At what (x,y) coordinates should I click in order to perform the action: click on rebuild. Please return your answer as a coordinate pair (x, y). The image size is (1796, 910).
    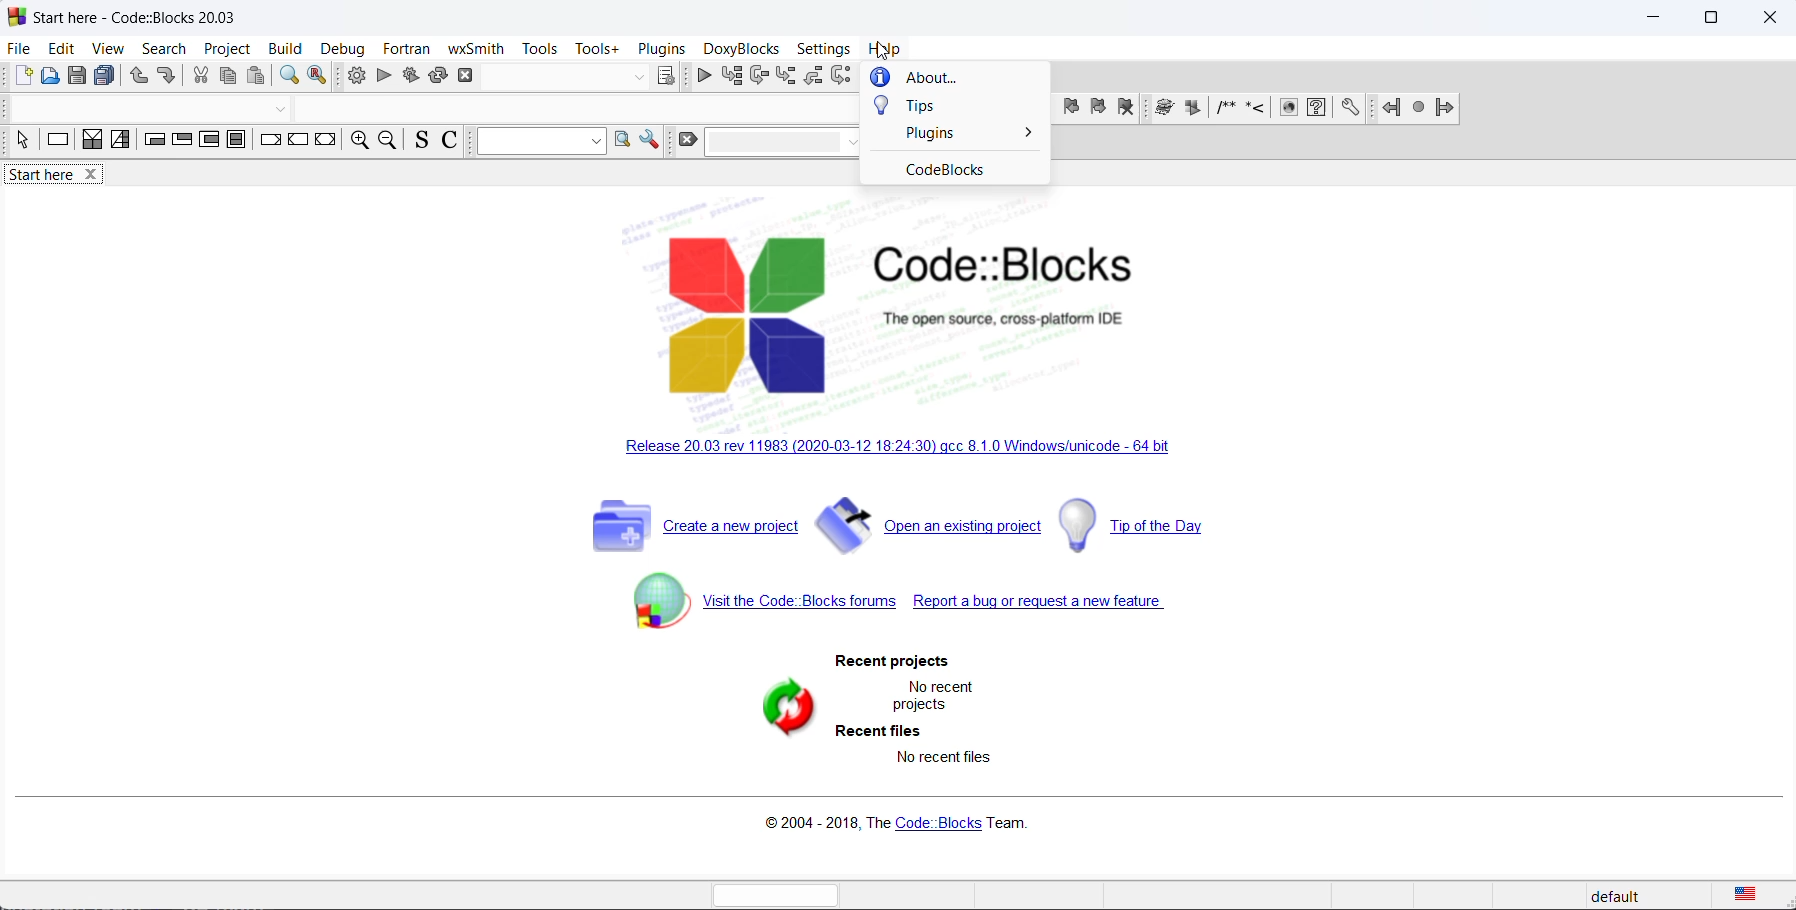
    Looking at the image, I should click on (437, 78).